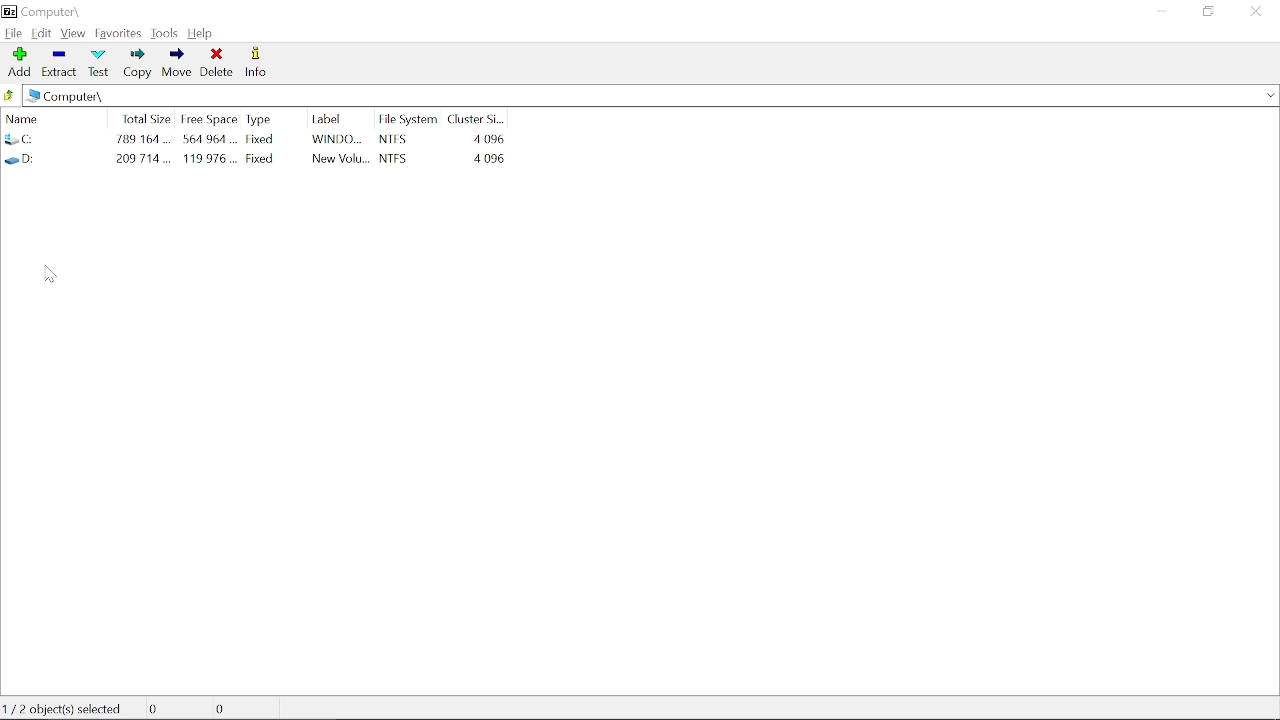 The image size is (1280, 720). I want to click on help, so click(203, 33).